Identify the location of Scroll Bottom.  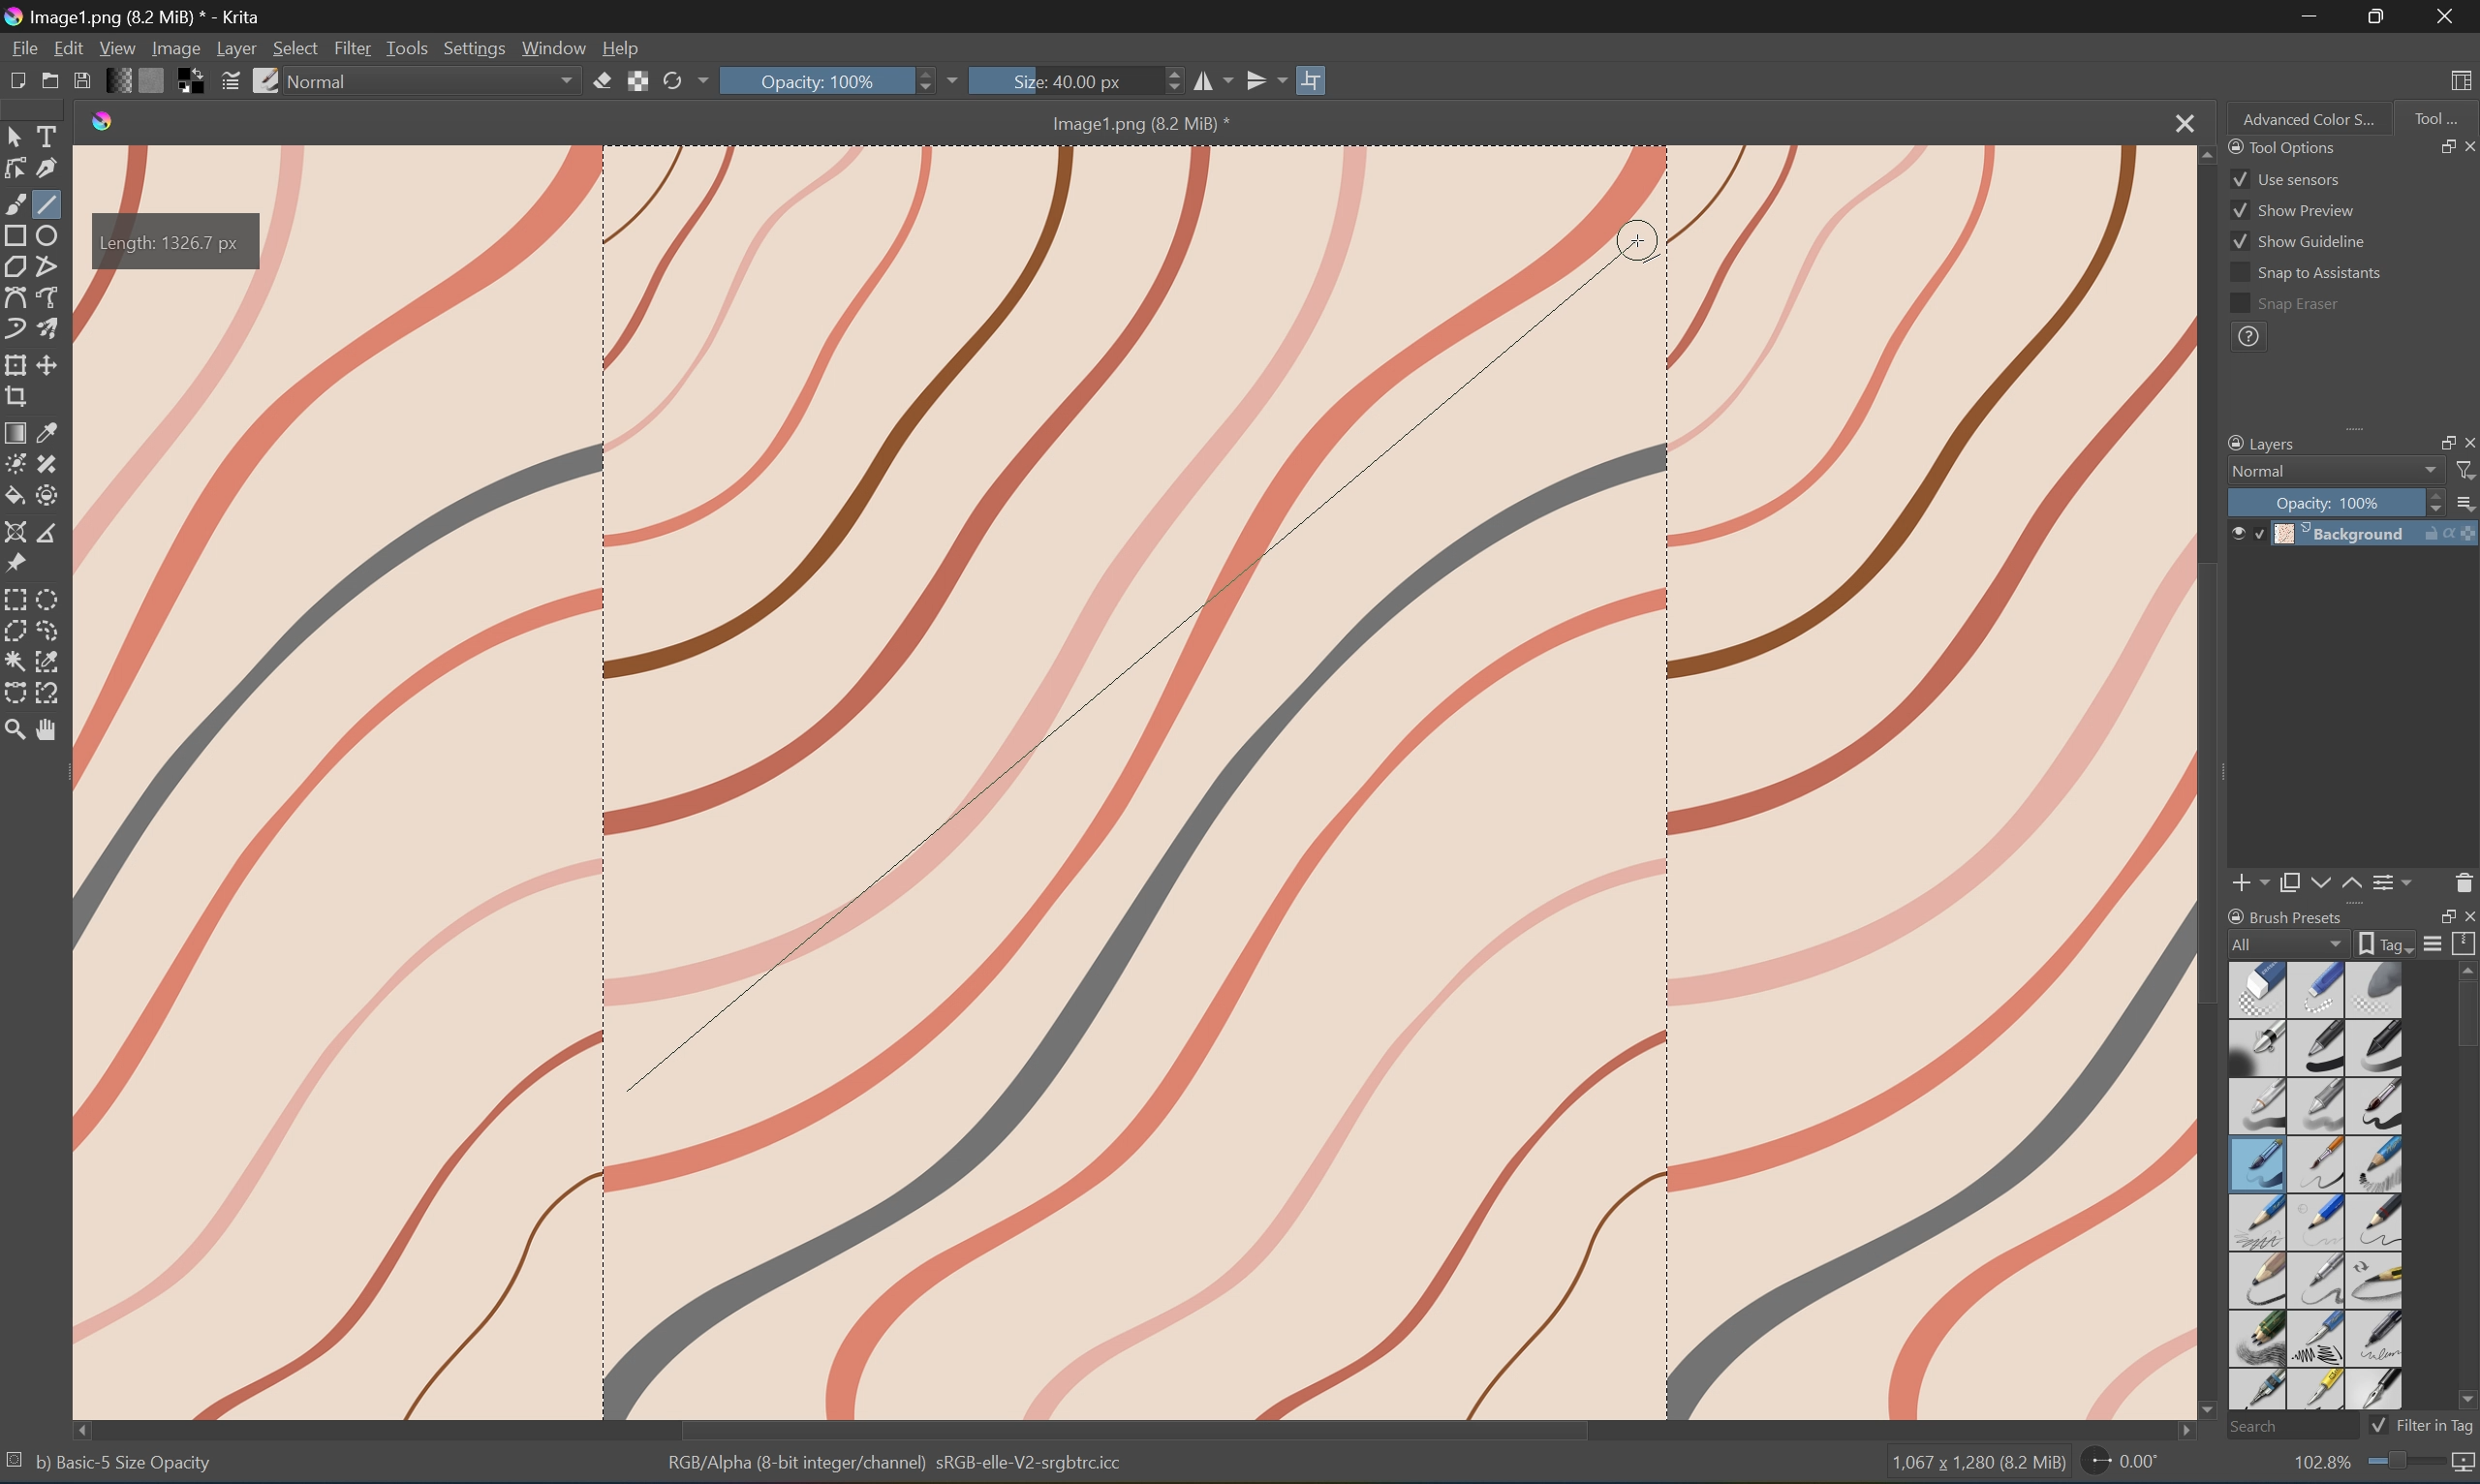
(2210, 1406).